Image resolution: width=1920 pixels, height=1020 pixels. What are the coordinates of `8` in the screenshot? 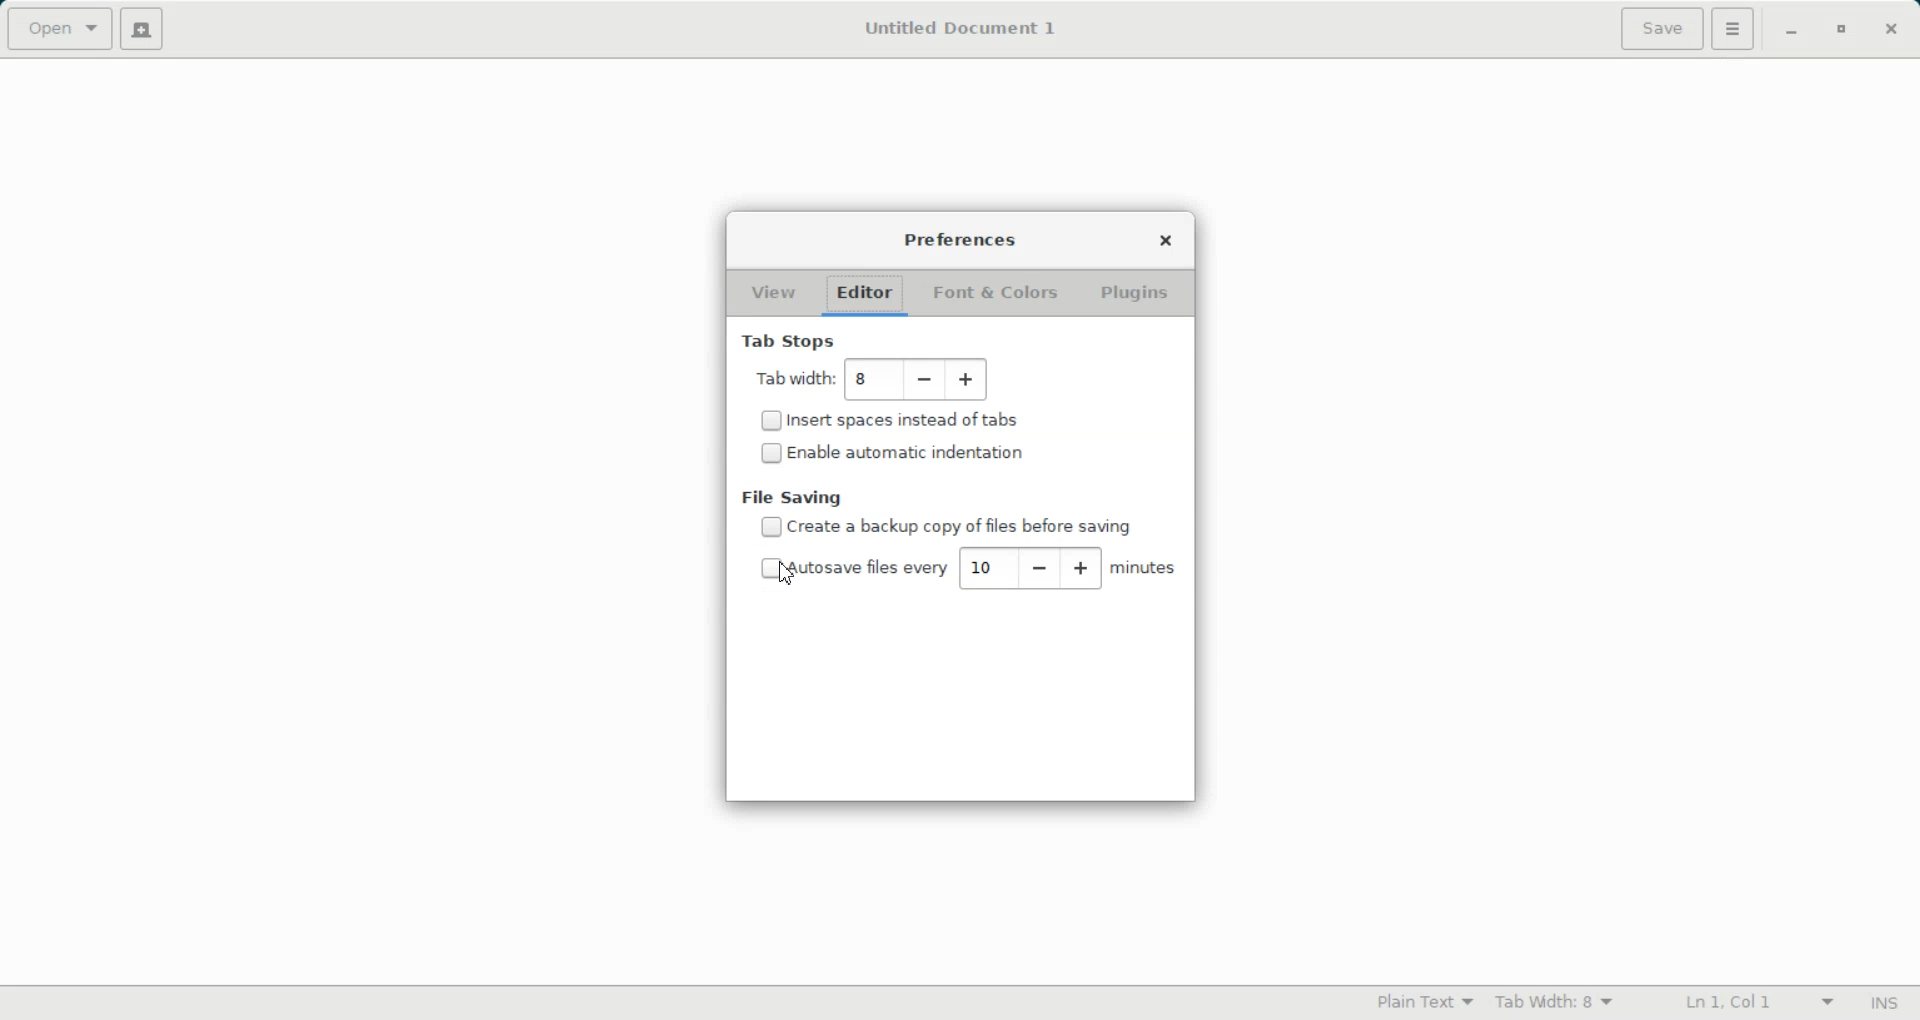 It's located at (867, 382).